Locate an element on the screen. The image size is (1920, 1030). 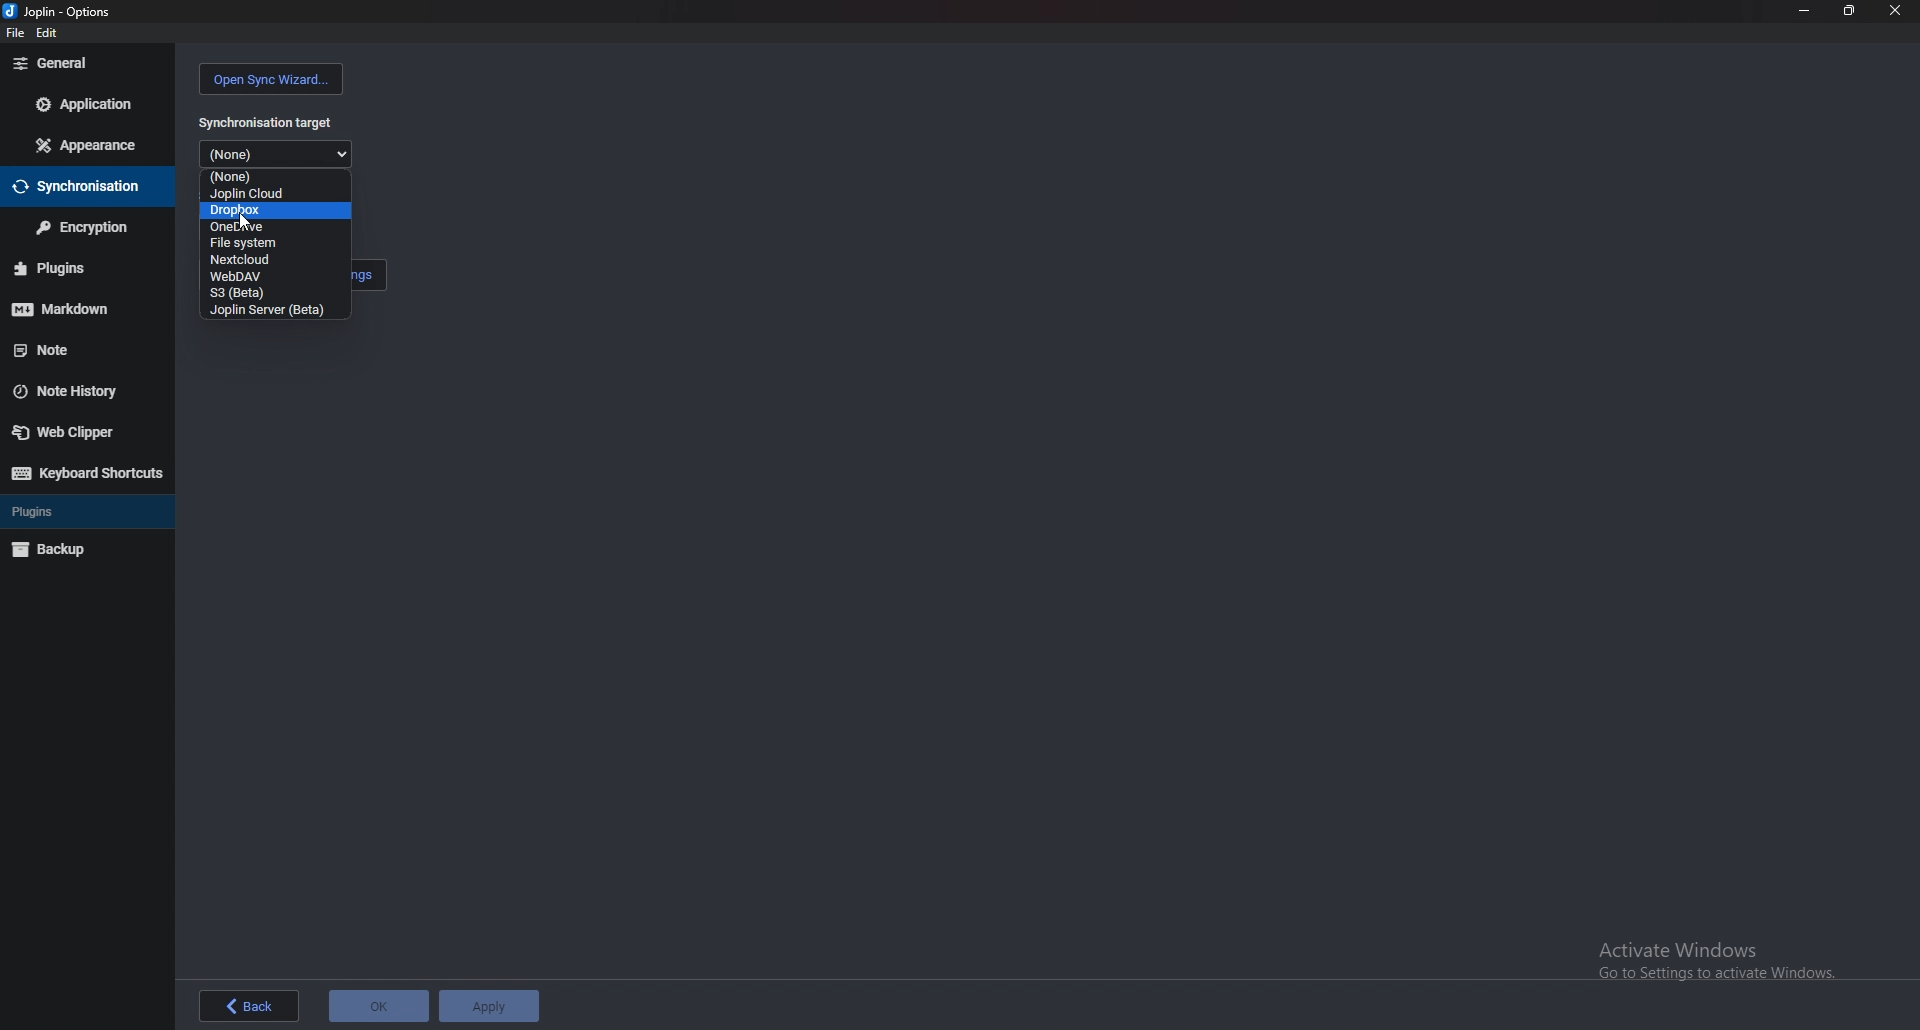
open sync wizard is located at coordinates (270, 80).